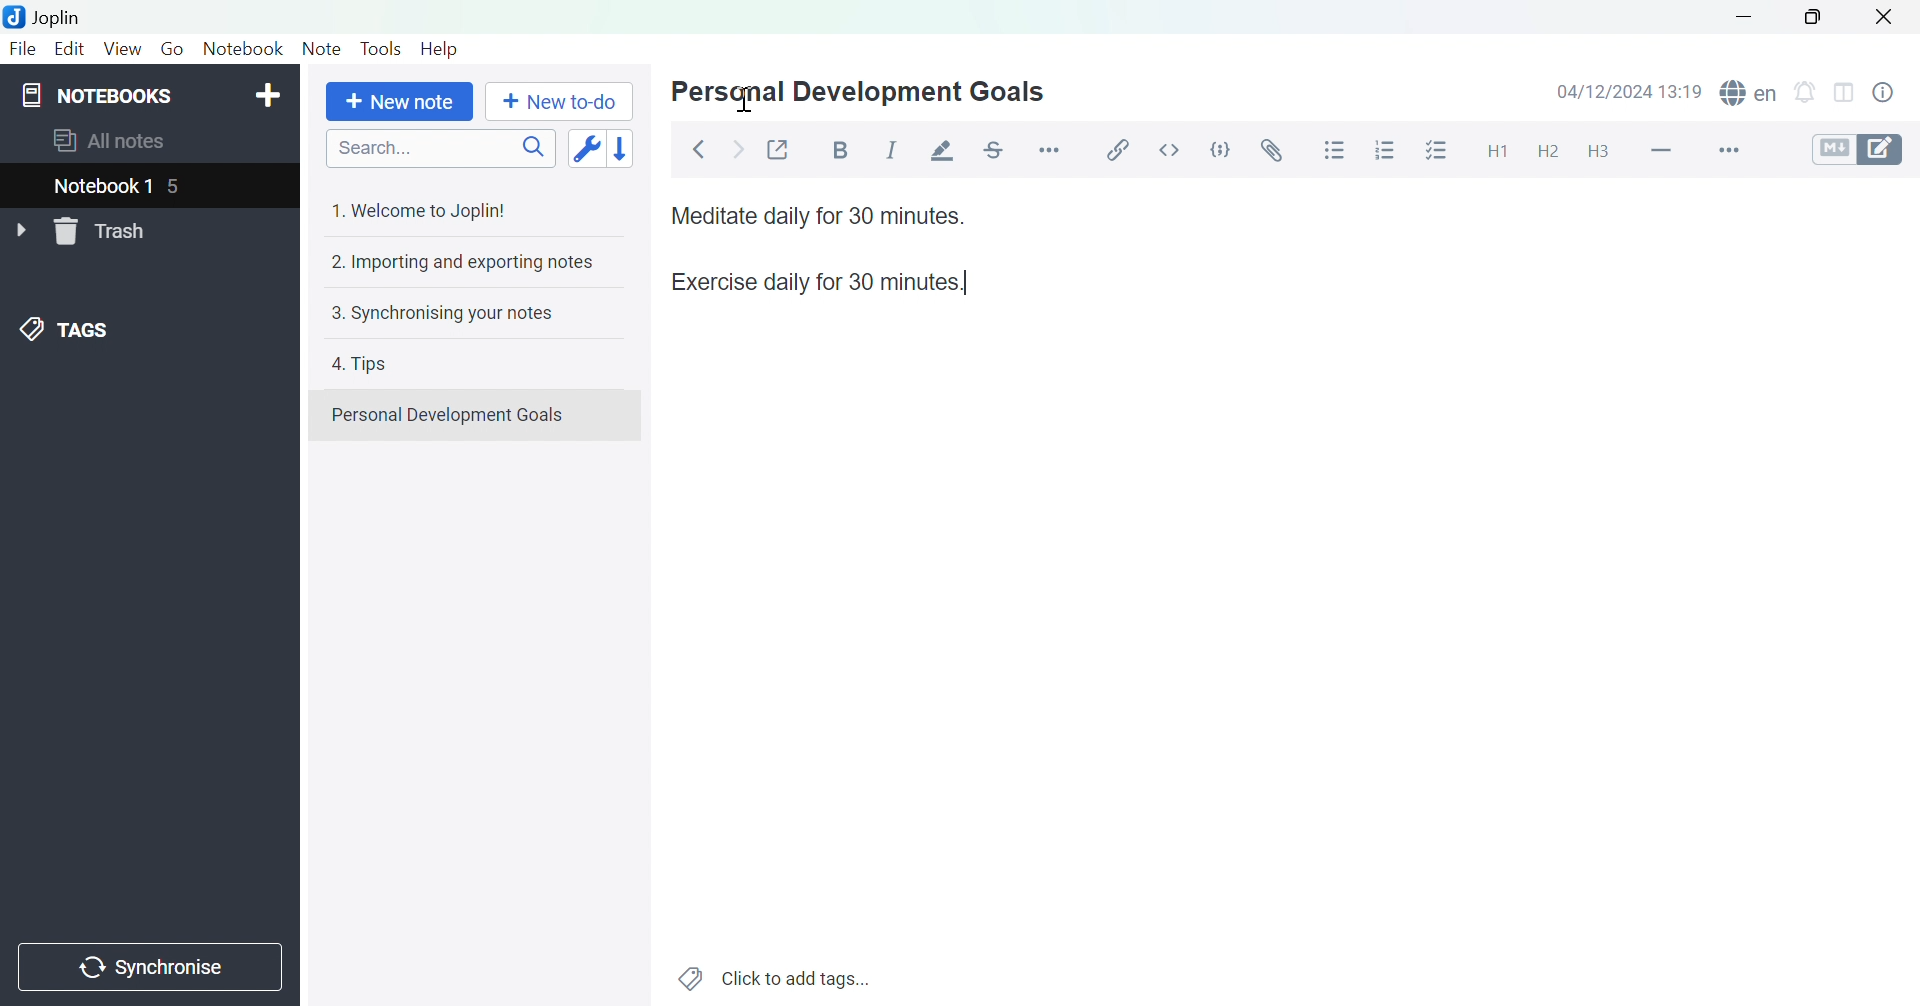  Describe the element at coordinates (1661, 150) in the screenshot. I see `Horizontal line` at that location.